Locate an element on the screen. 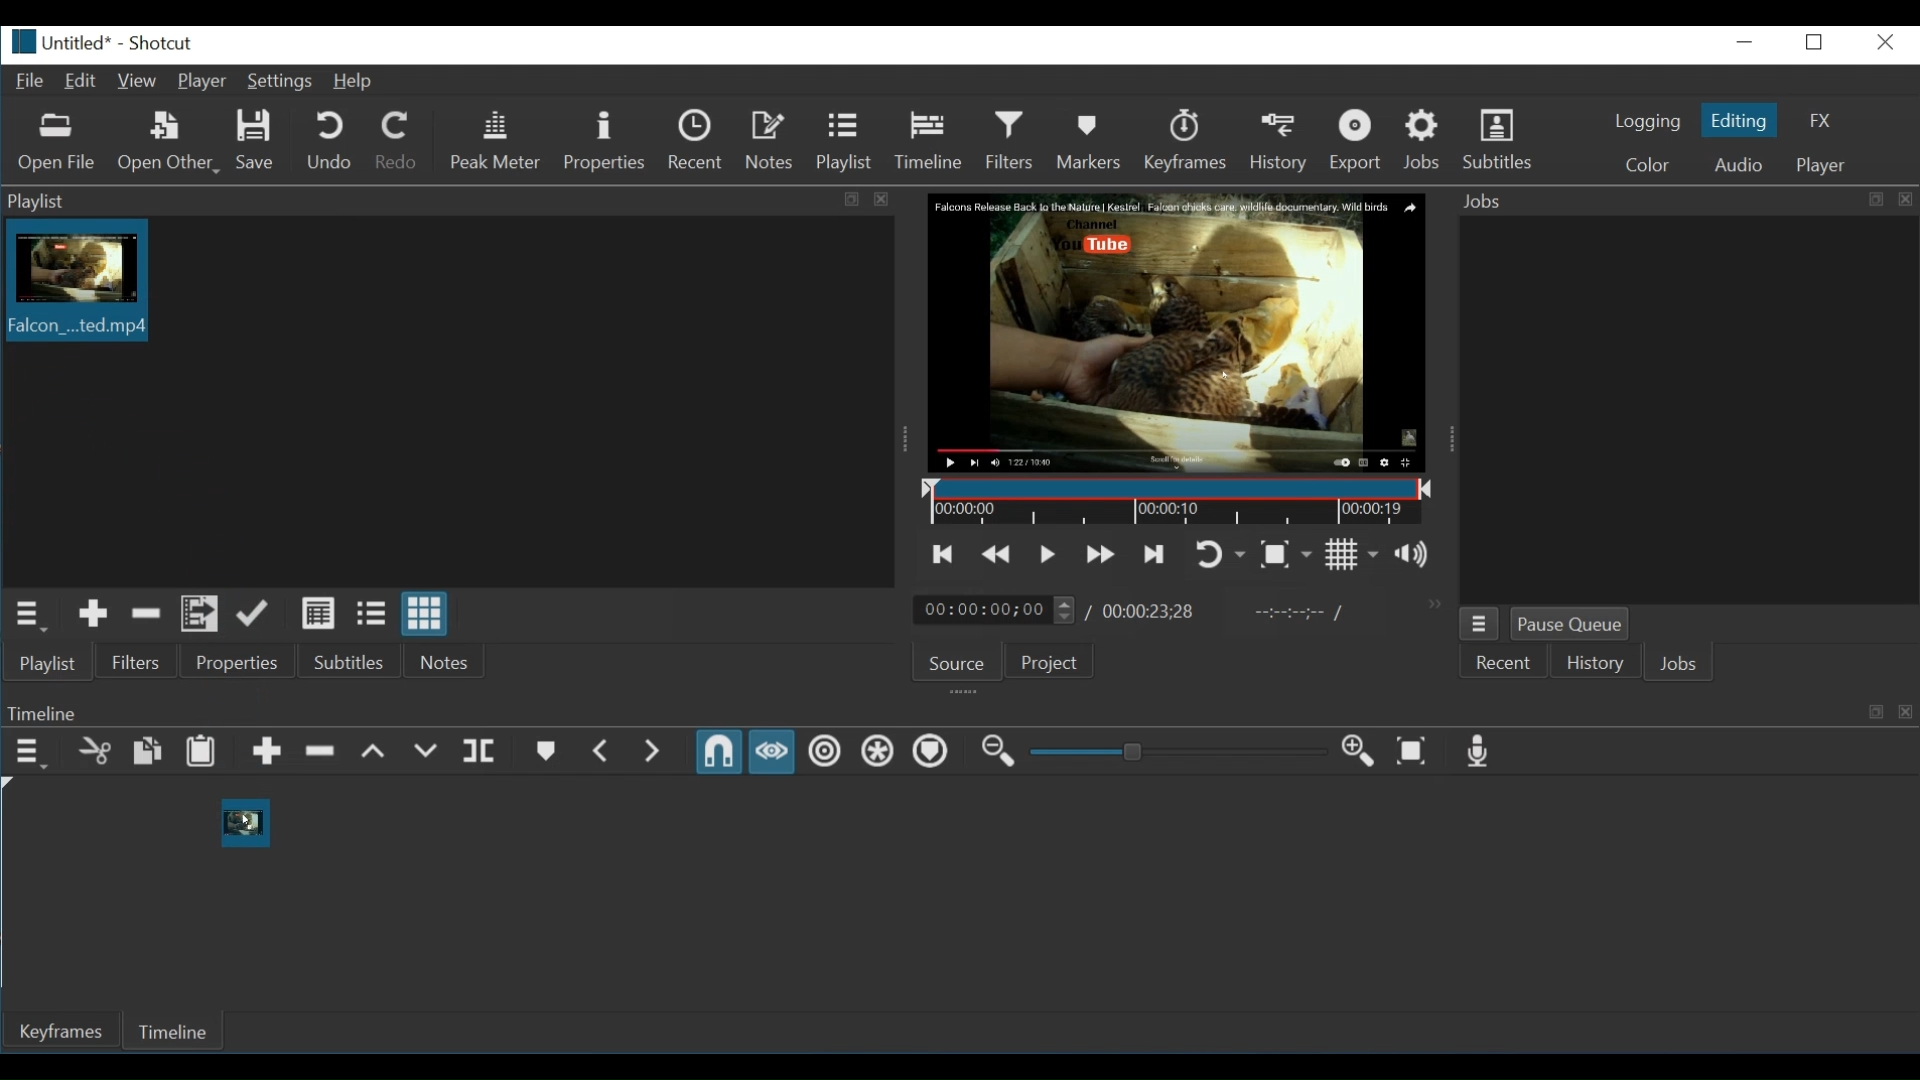 This screenshot has height=1080, width=1920. Keyframe is located at coordinates (65, 1032).